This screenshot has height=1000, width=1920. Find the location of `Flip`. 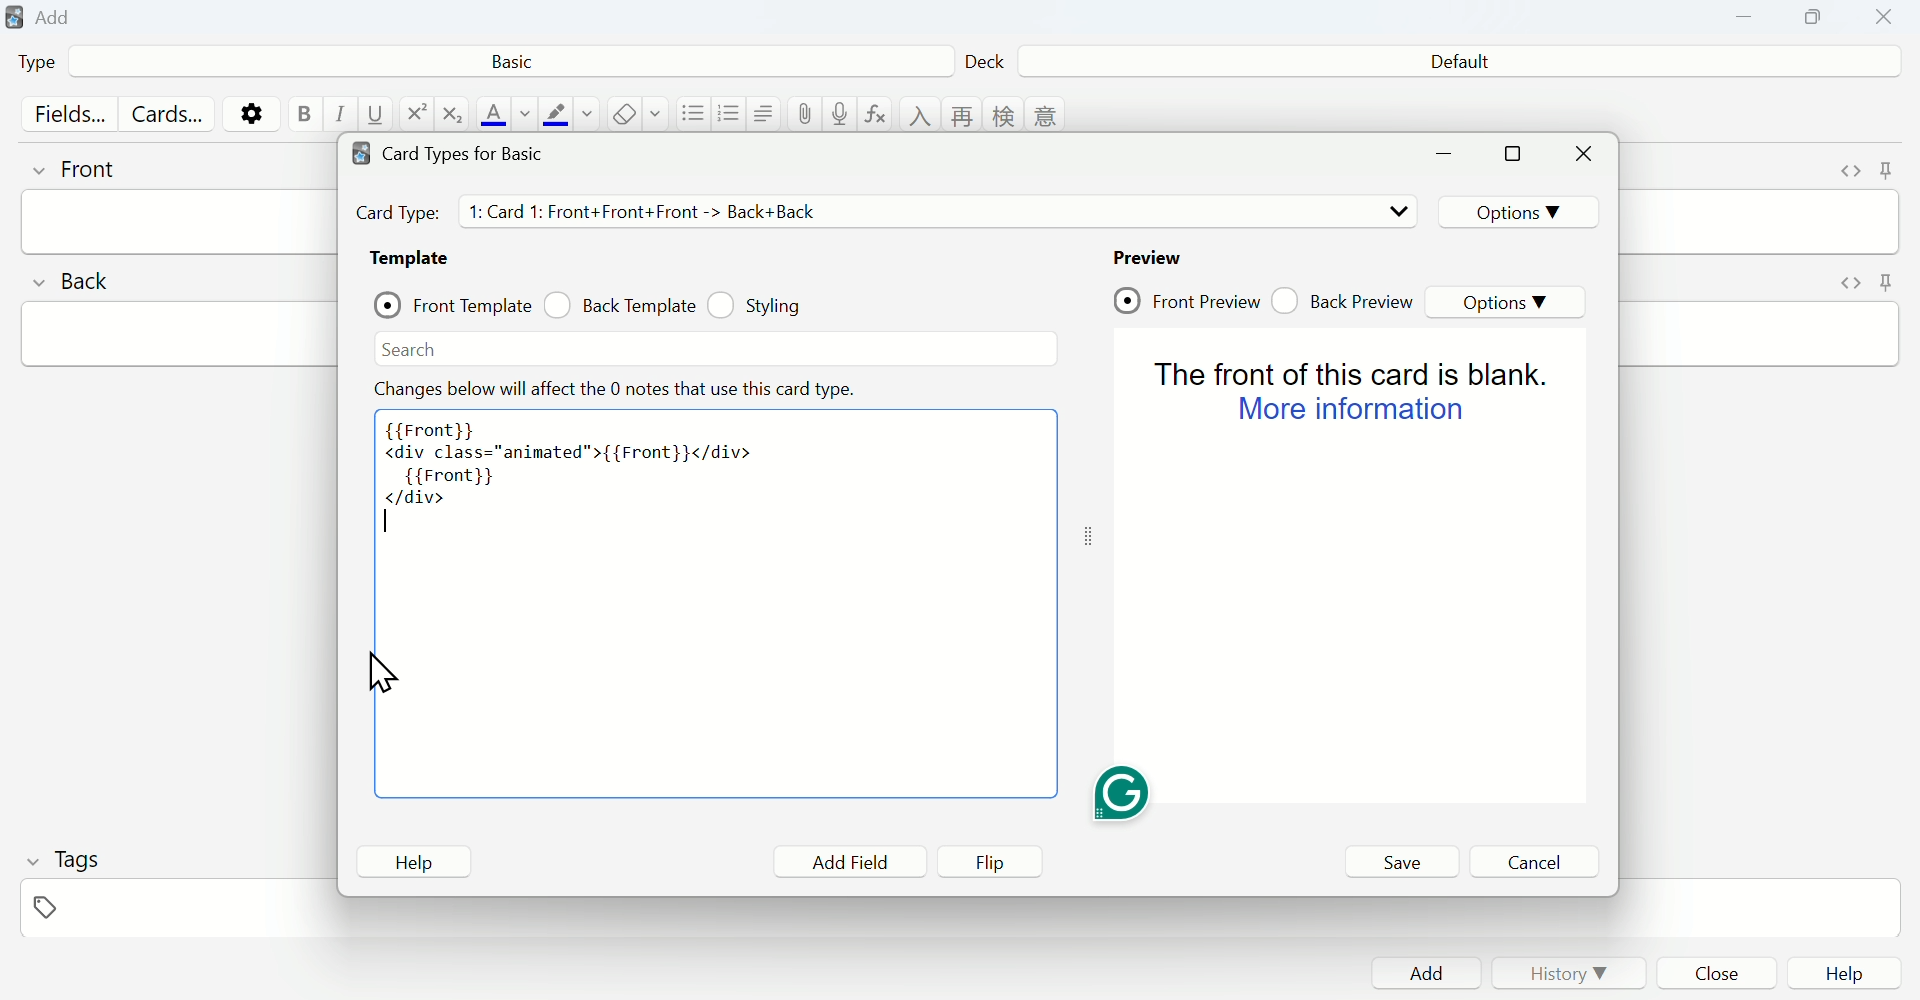

Flip is located at coordinates (989, 862).